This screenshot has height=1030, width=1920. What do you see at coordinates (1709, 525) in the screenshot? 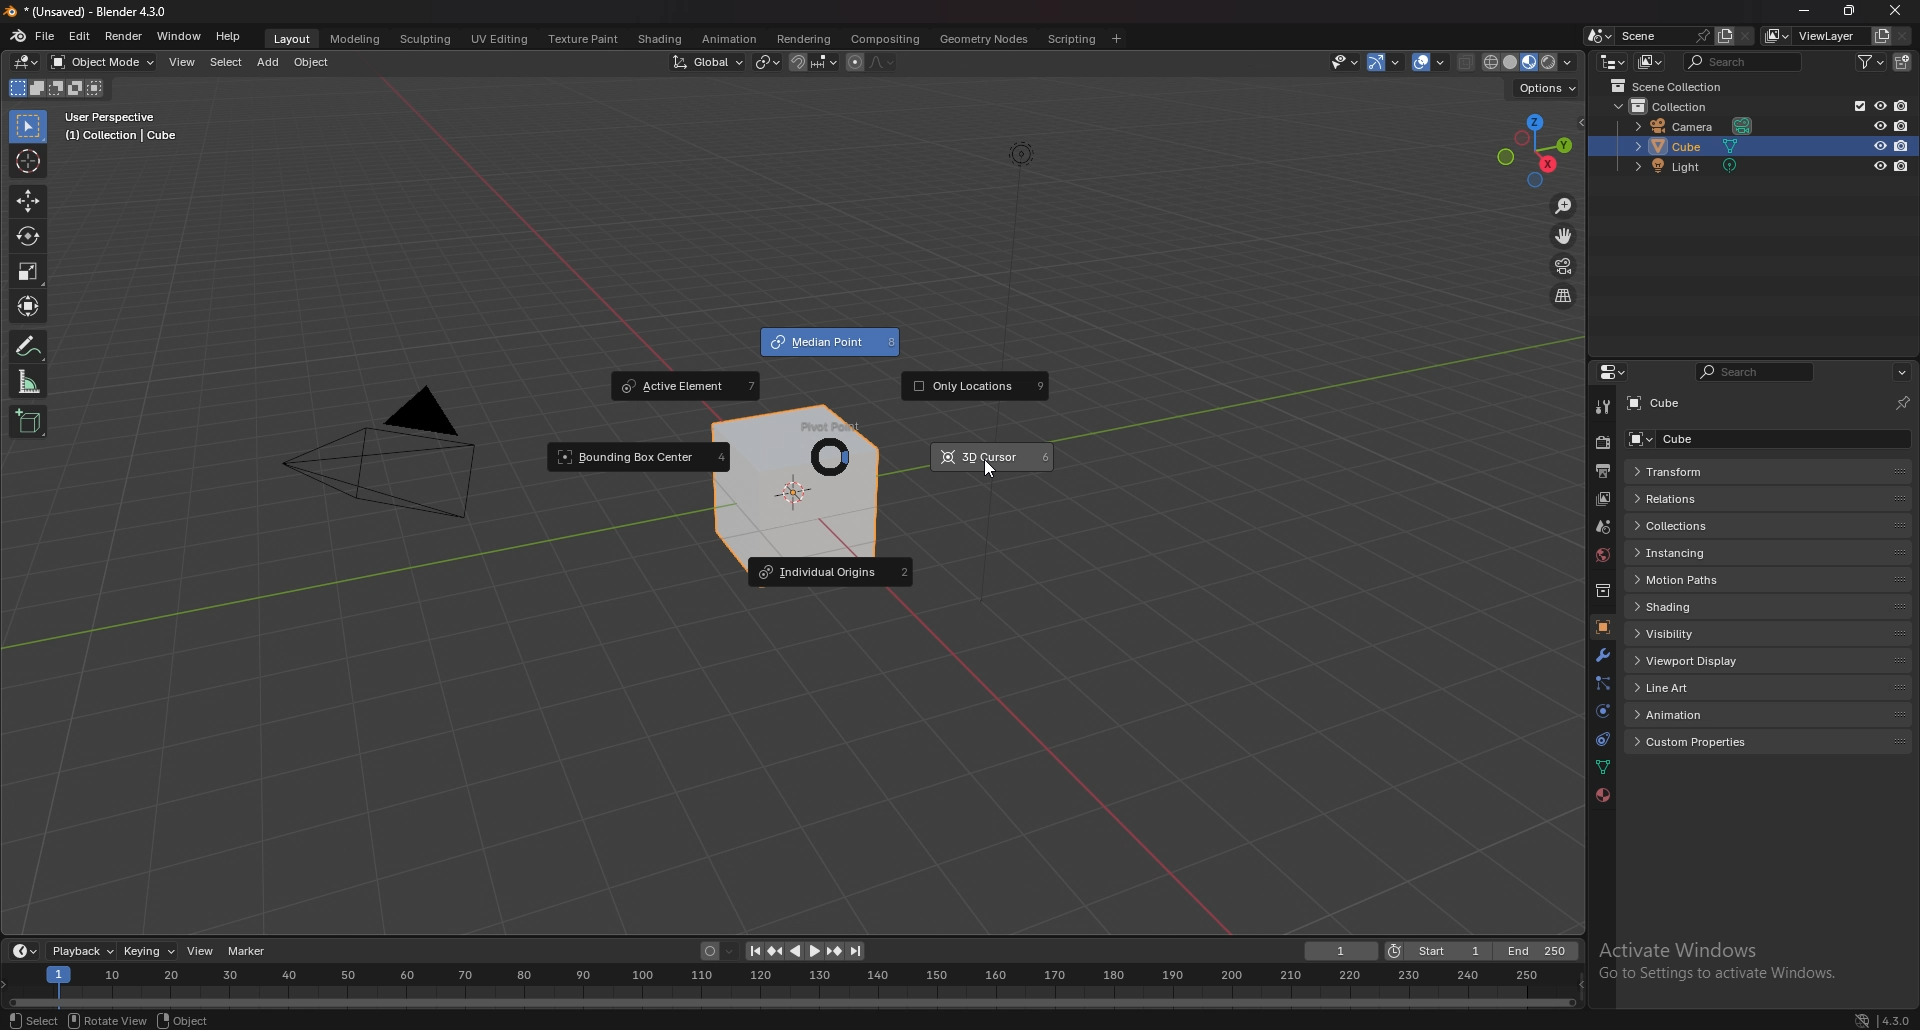
I see `collections` at bounding box center [1709, 525].